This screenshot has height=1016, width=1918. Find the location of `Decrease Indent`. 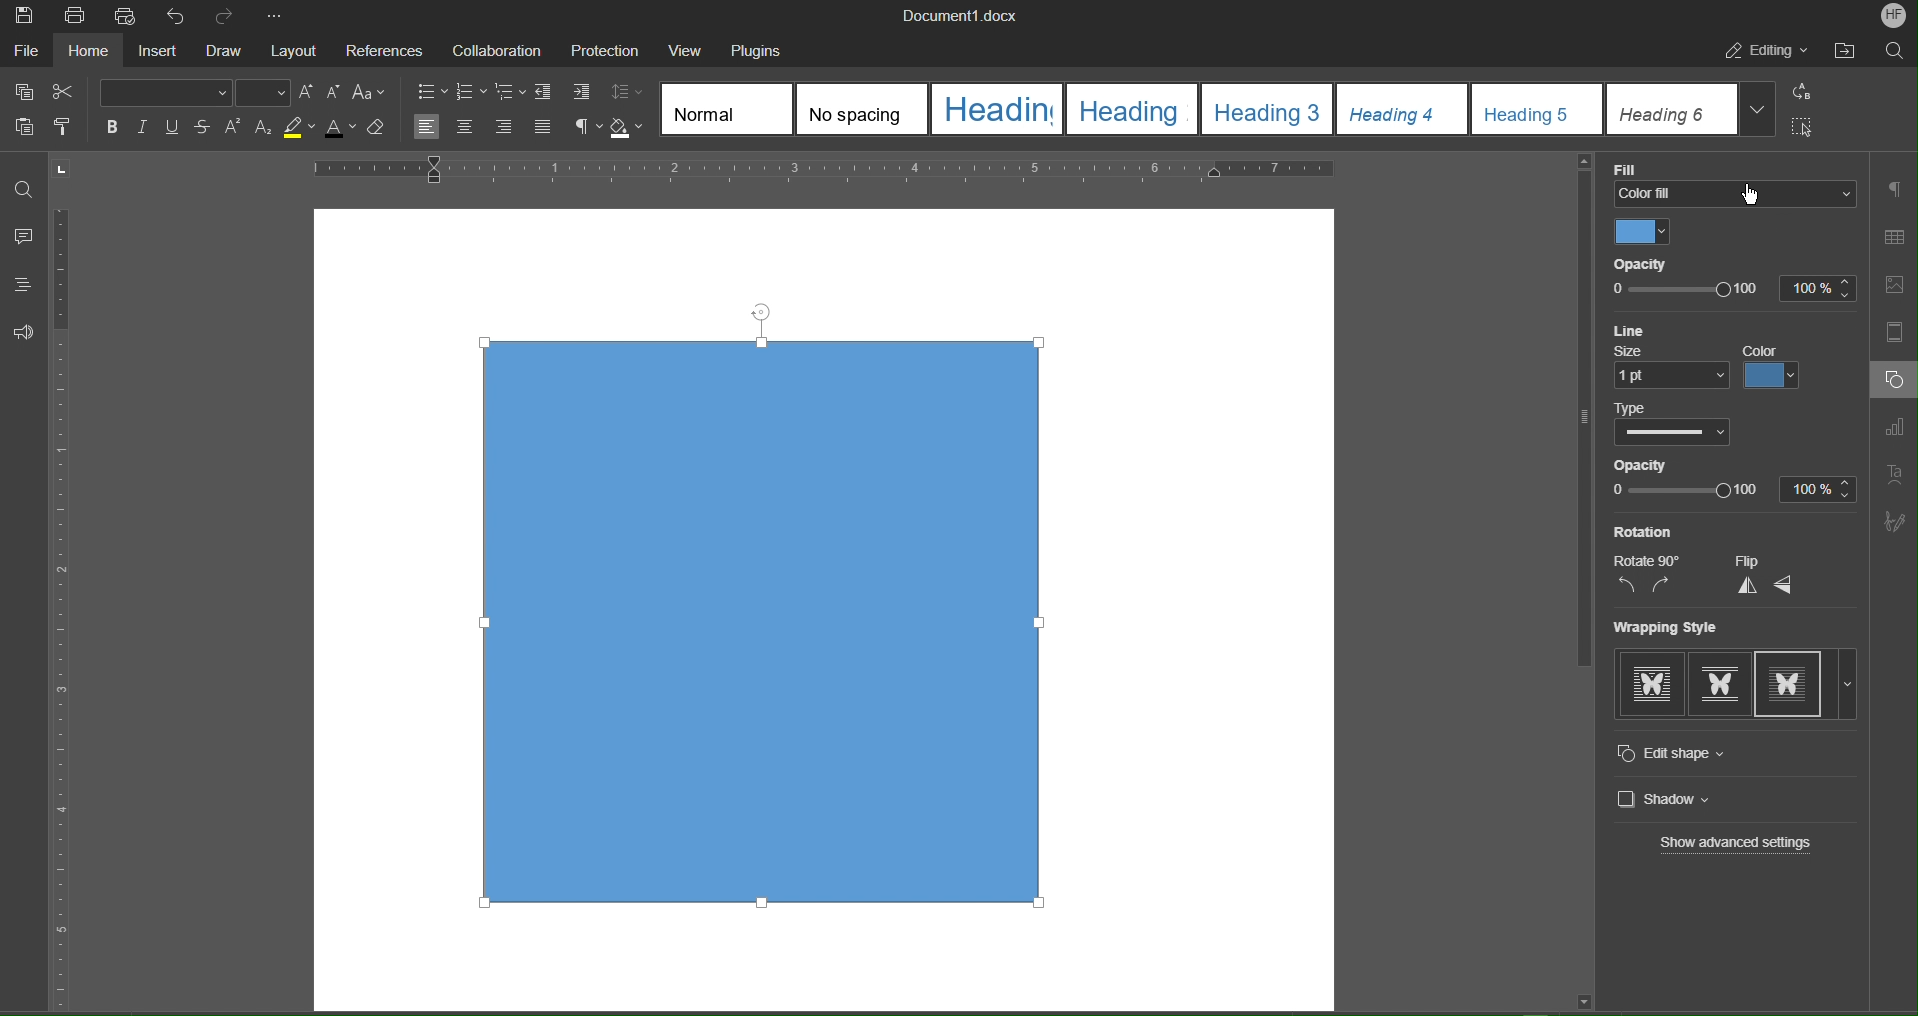

Decrease Indent is located at coordinates (548, 92).